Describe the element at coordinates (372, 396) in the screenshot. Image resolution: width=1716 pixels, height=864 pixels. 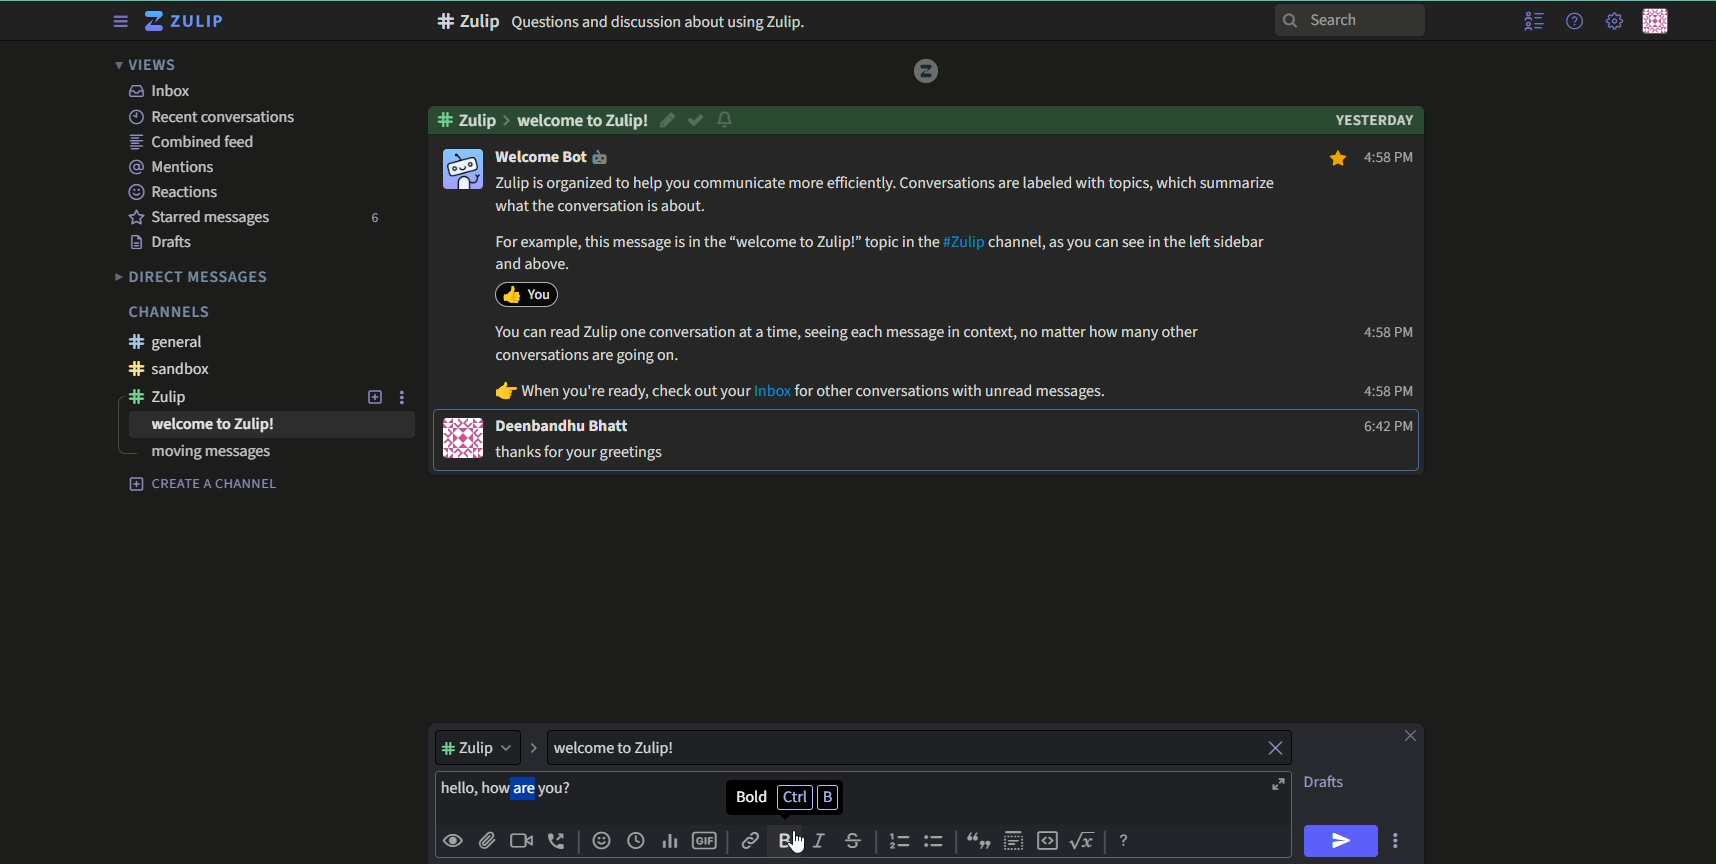
I see `add` at that location.